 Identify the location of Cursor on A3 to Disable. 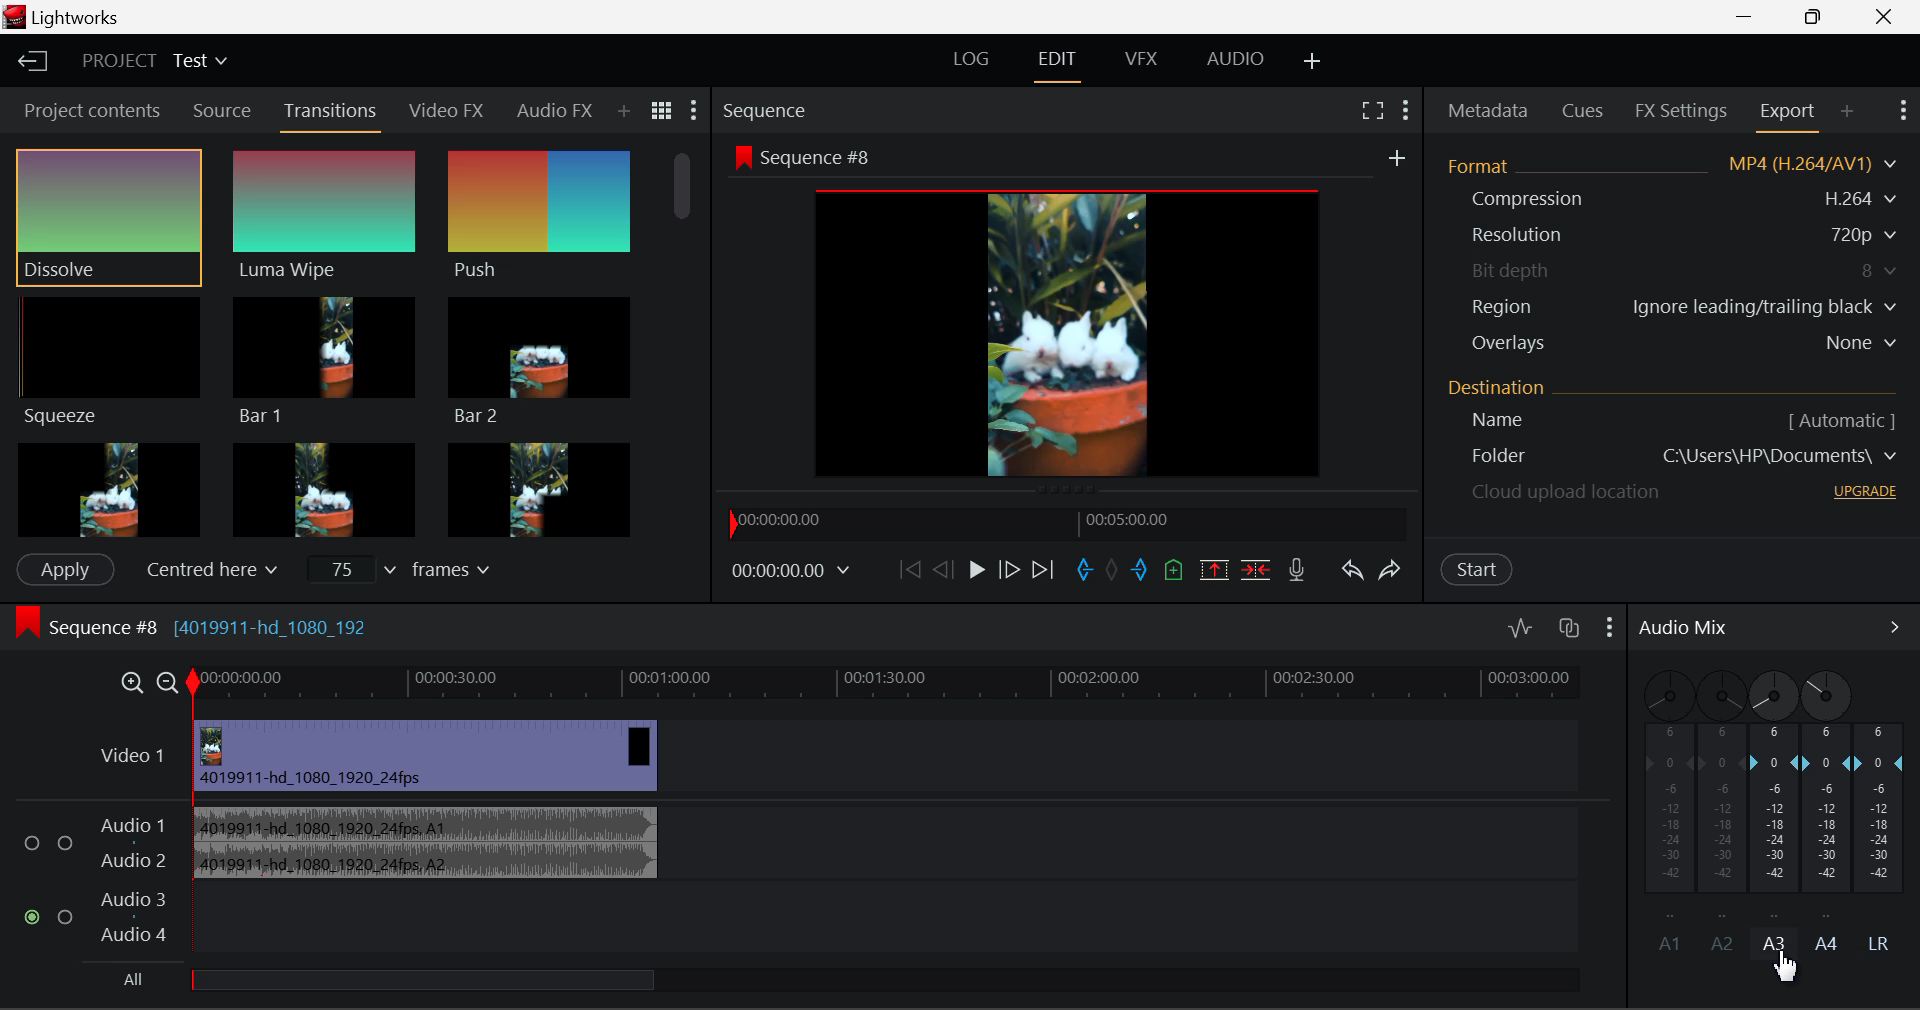
(1775, 942).